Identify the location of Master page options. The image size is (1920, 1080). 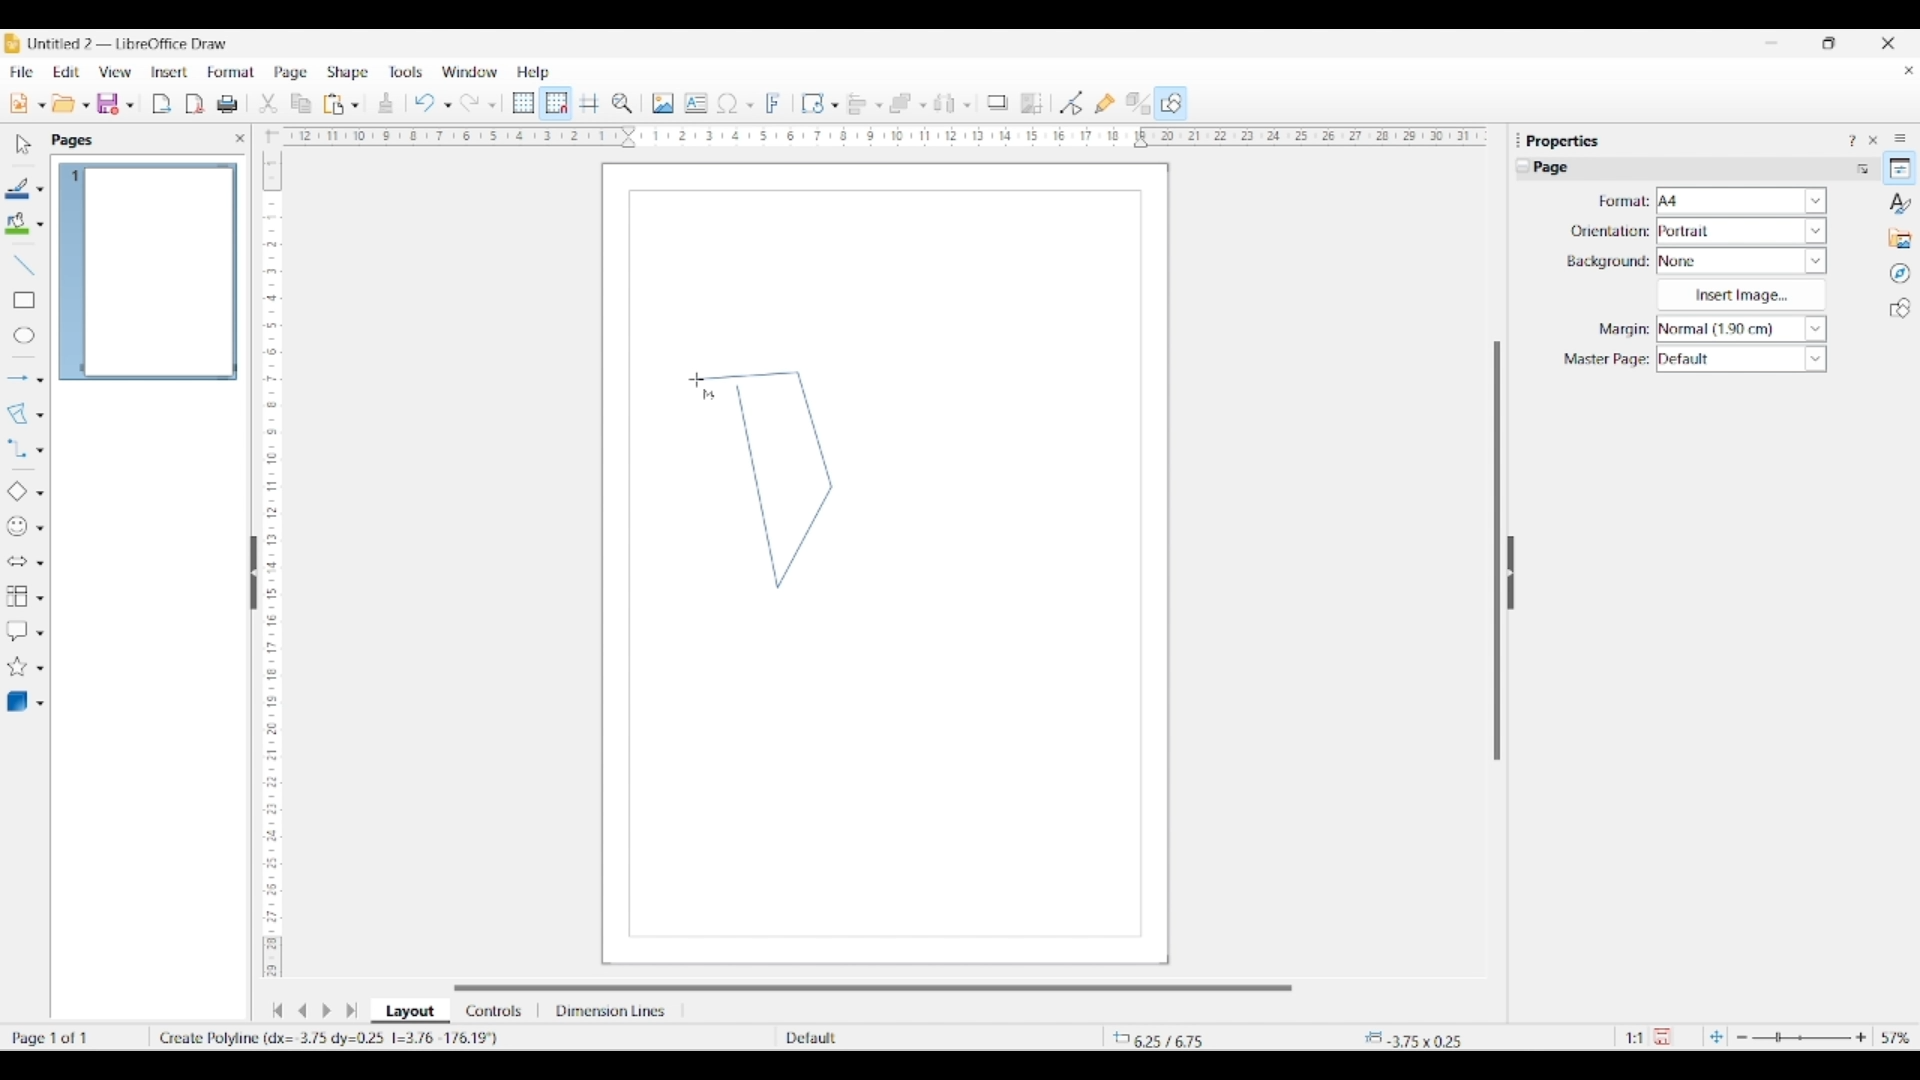
(1741, 359).